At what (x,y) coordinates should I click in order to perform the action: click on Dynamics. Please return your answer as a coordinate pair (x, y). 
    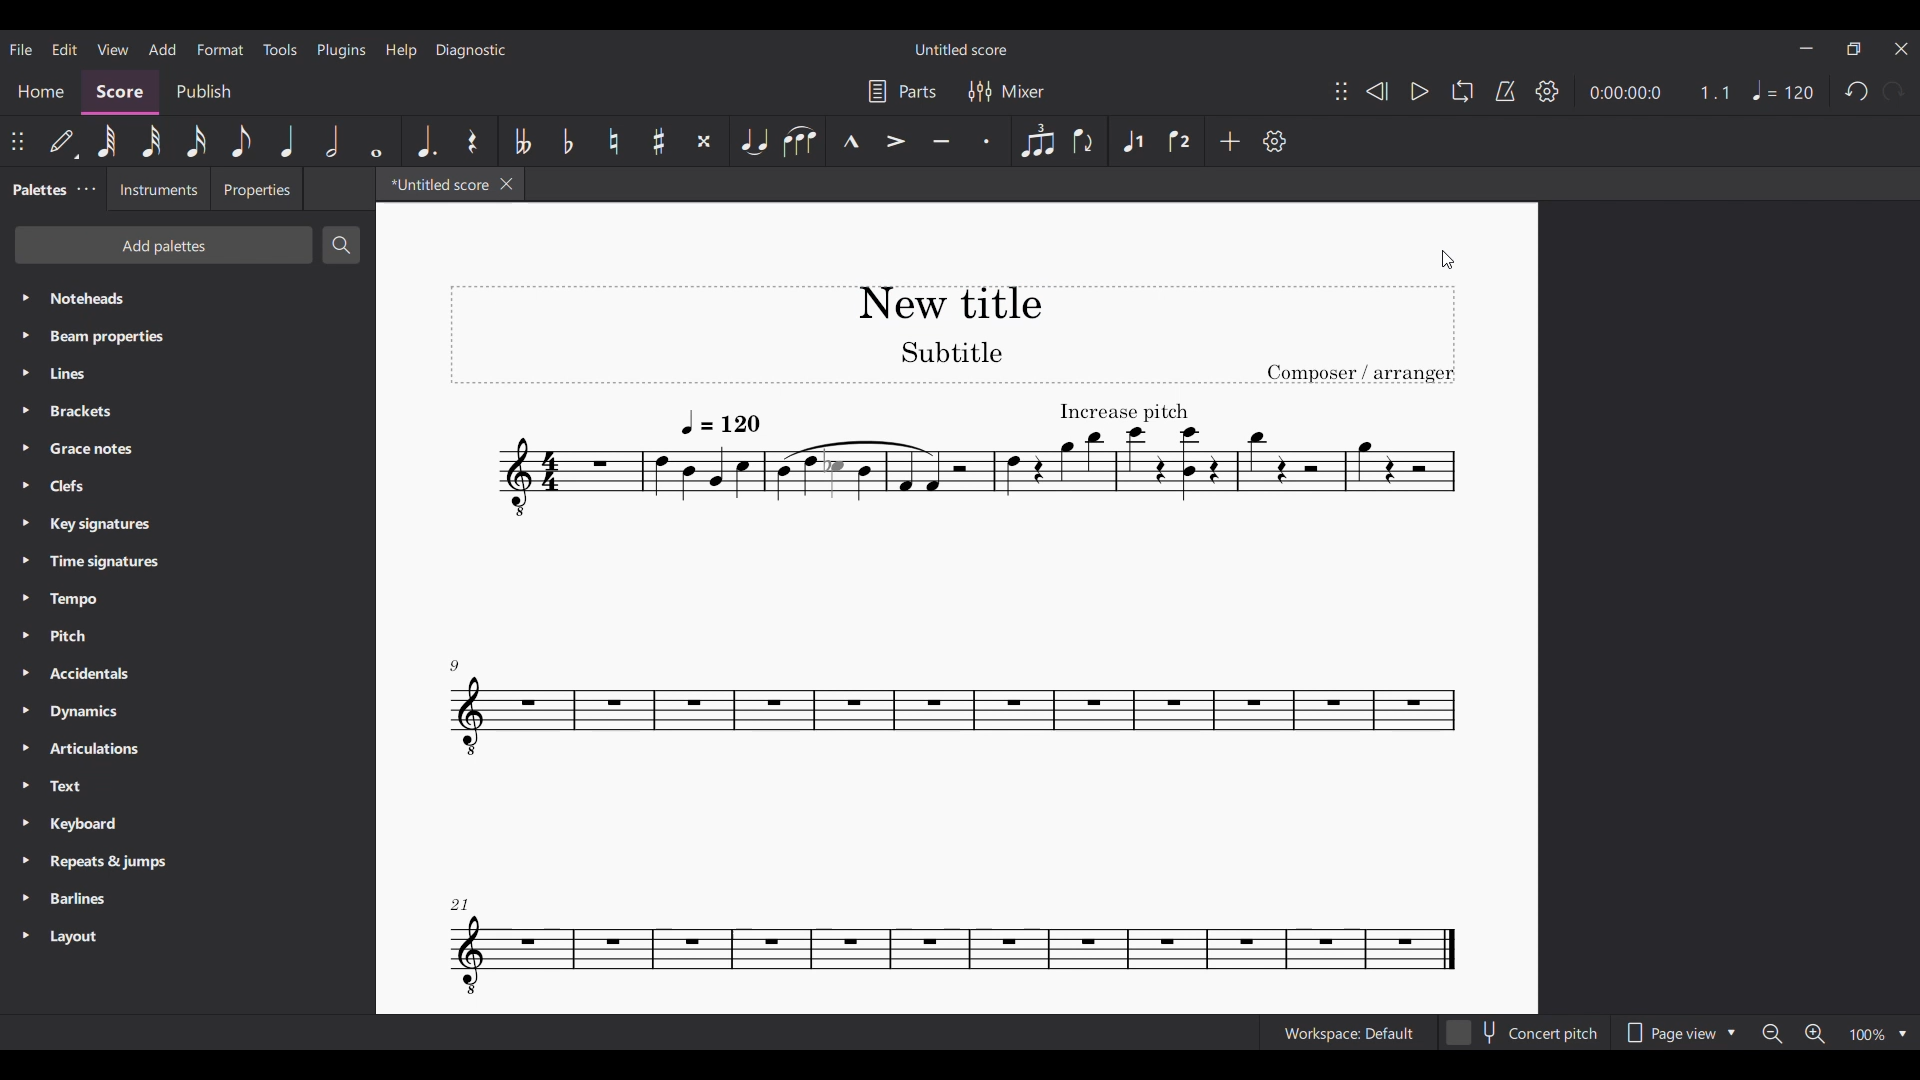
    Looking at the image, I should click on (188, 711).